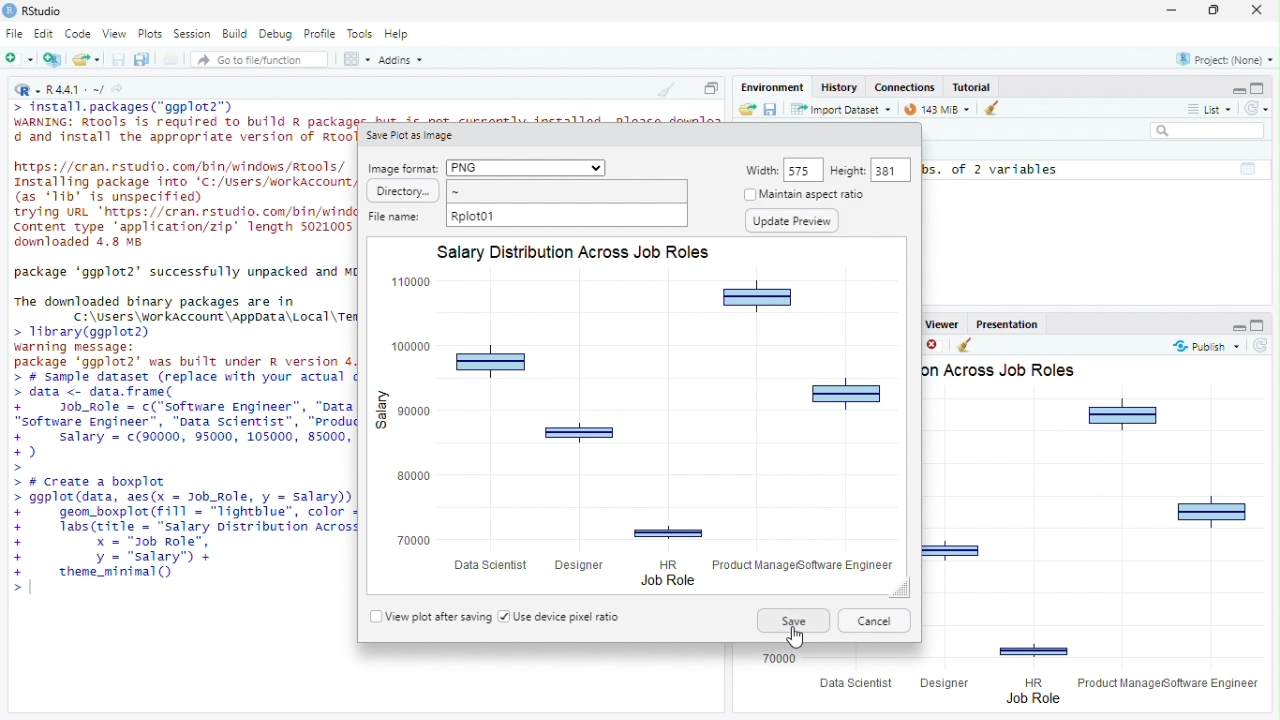 This screenshot has width=1280, height=720. What do you see at coordinates (27, 91) in the screenshot?
I see `R Language` at bounding box center [27, 91].